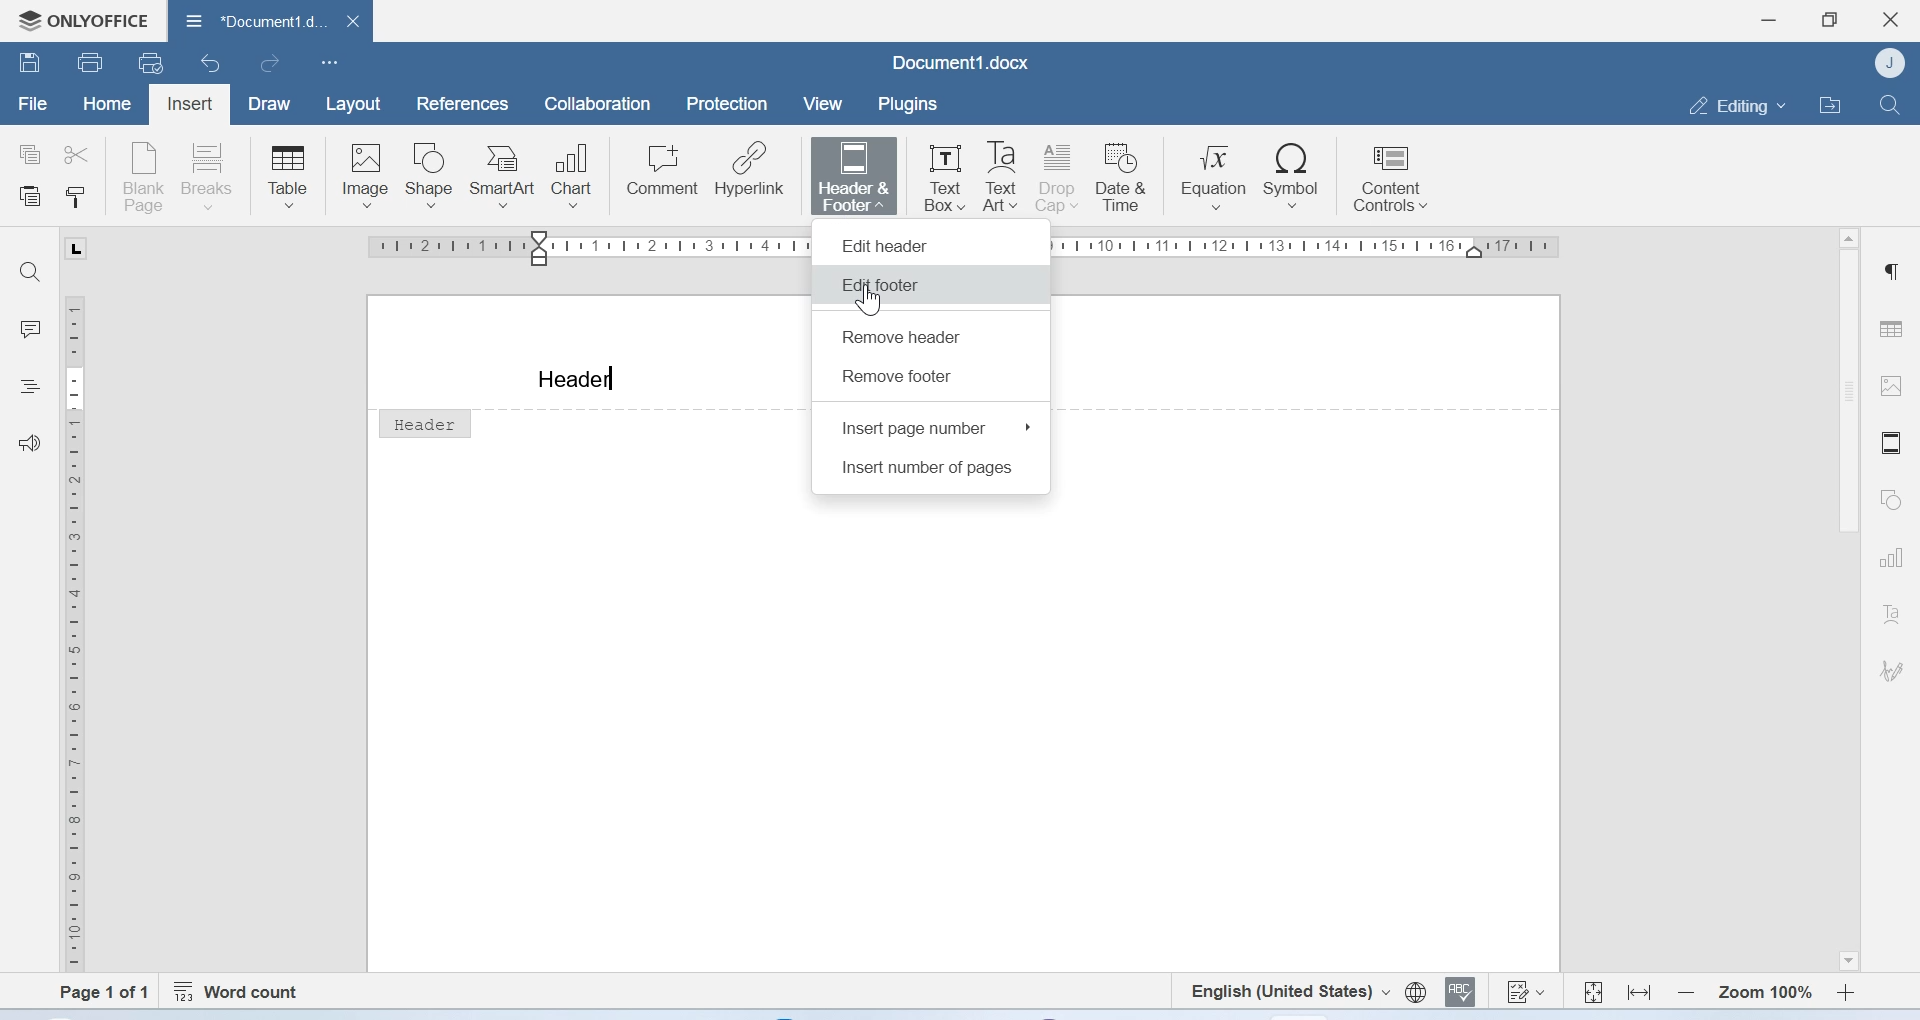 The height and width of the screenshot is (1020, 1920). What do you see at coordinates (751, 172) in the screenshot?
I see `Hyperlink` at bounding box center [751, 172].